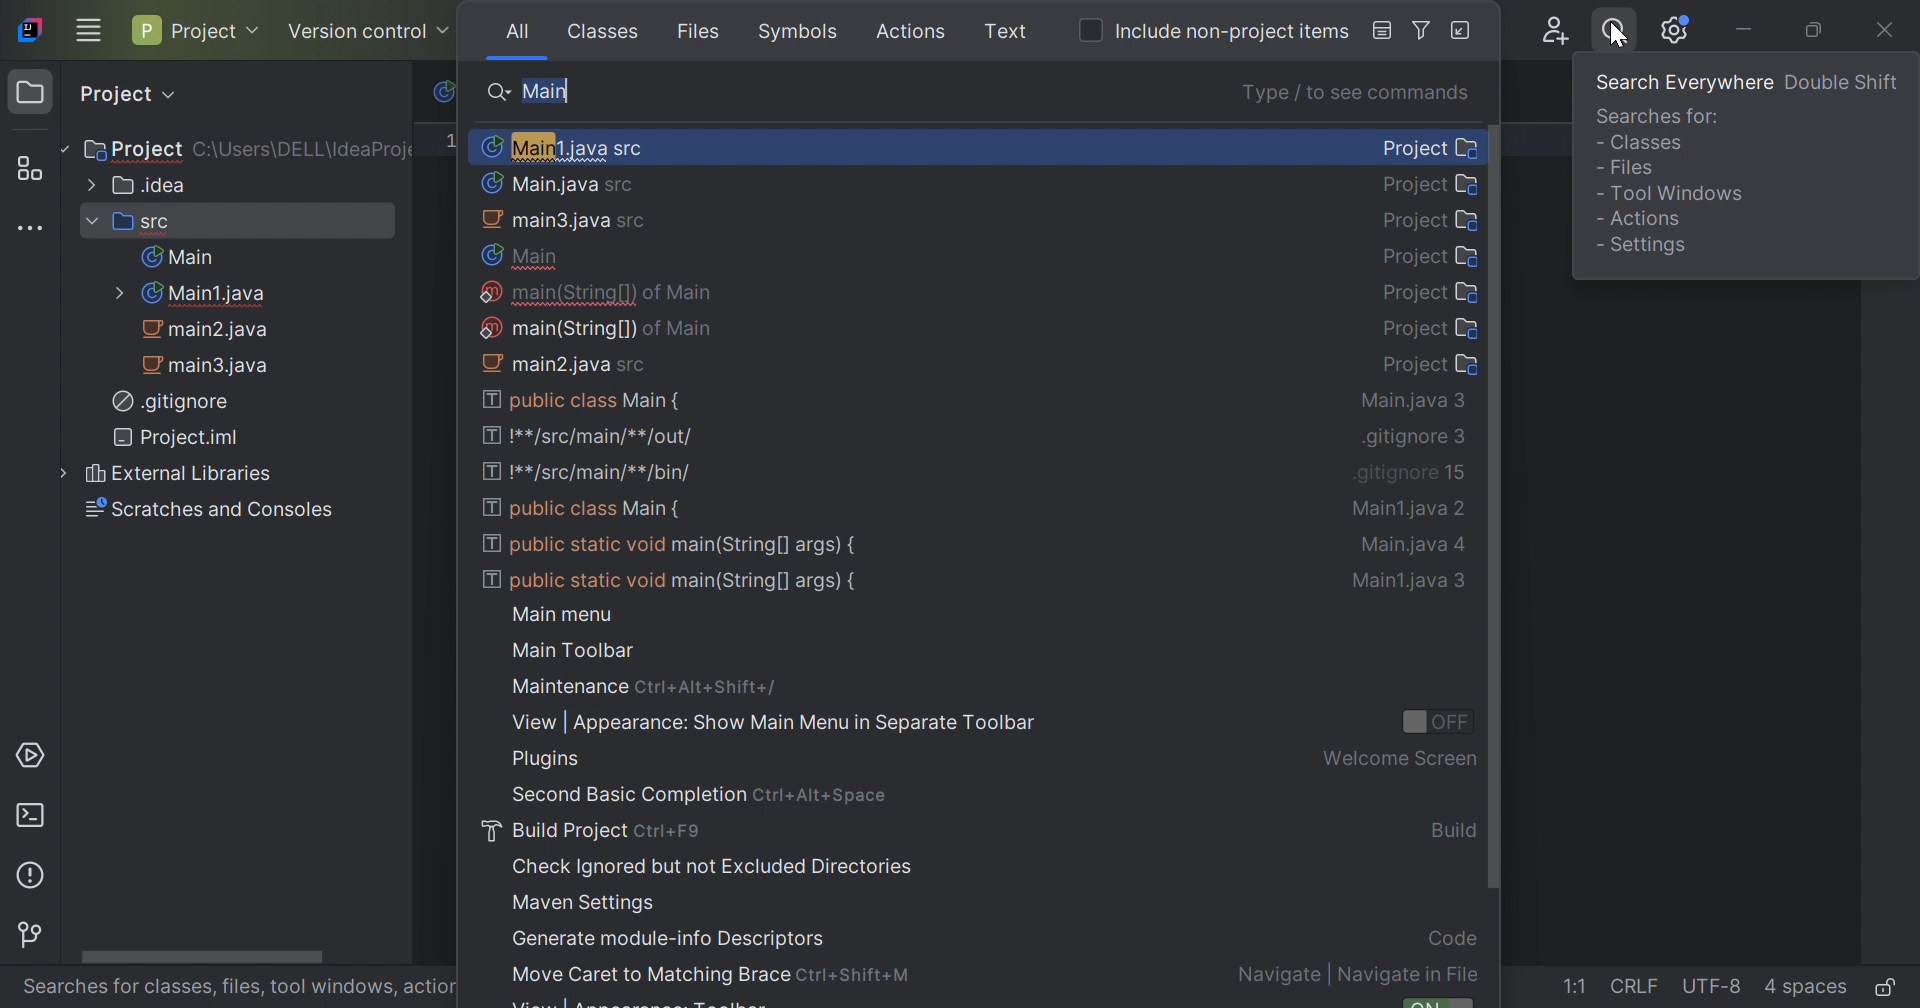 The image size is (1920, 1008). I want to click on Code with me, so click(1557, 31).